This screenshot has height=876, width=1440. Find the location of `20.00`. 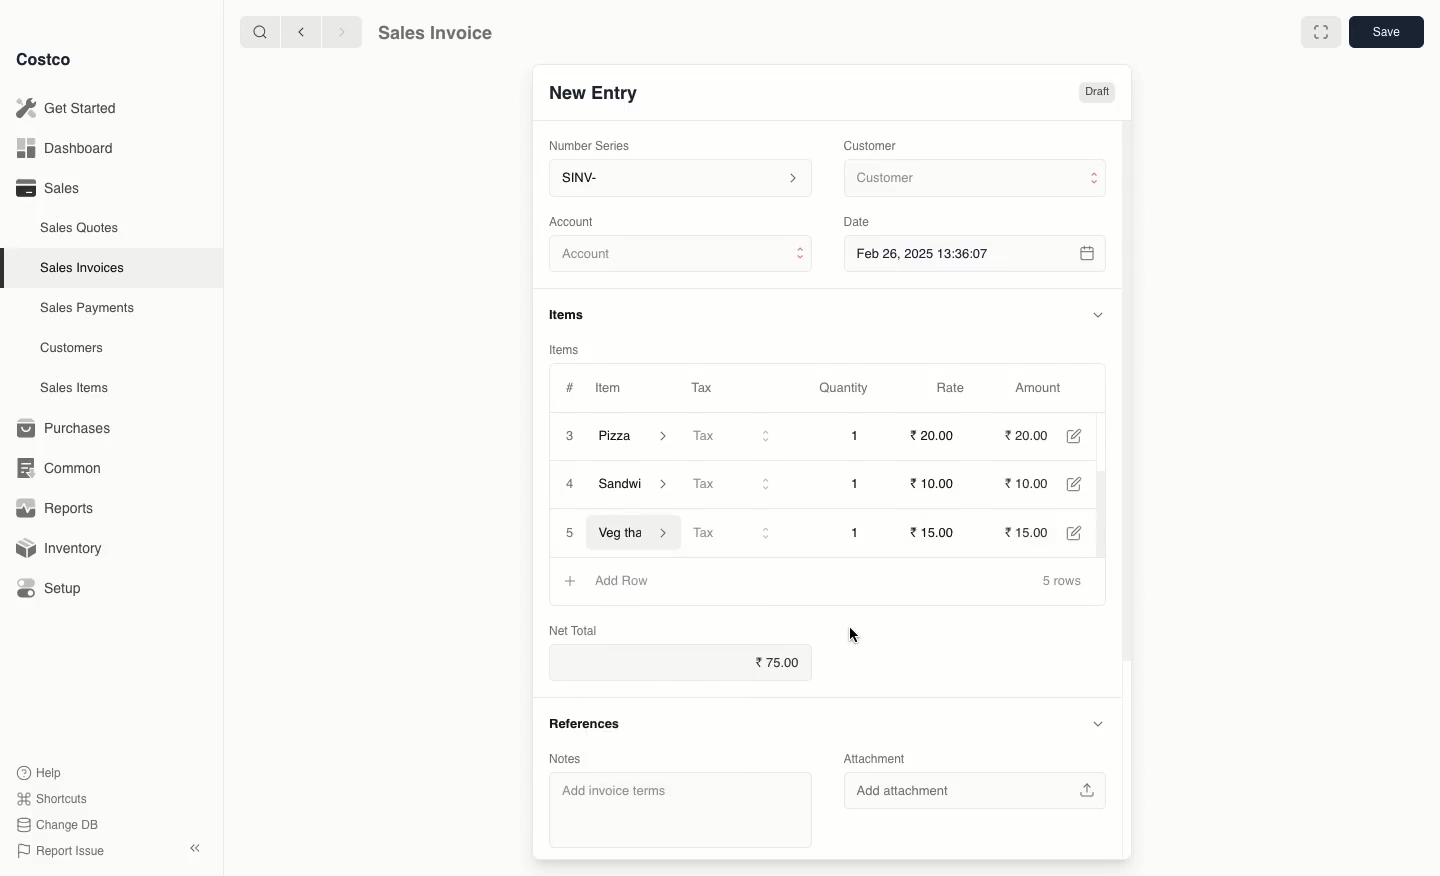

20.00 is located at coordinates (1029, 436).